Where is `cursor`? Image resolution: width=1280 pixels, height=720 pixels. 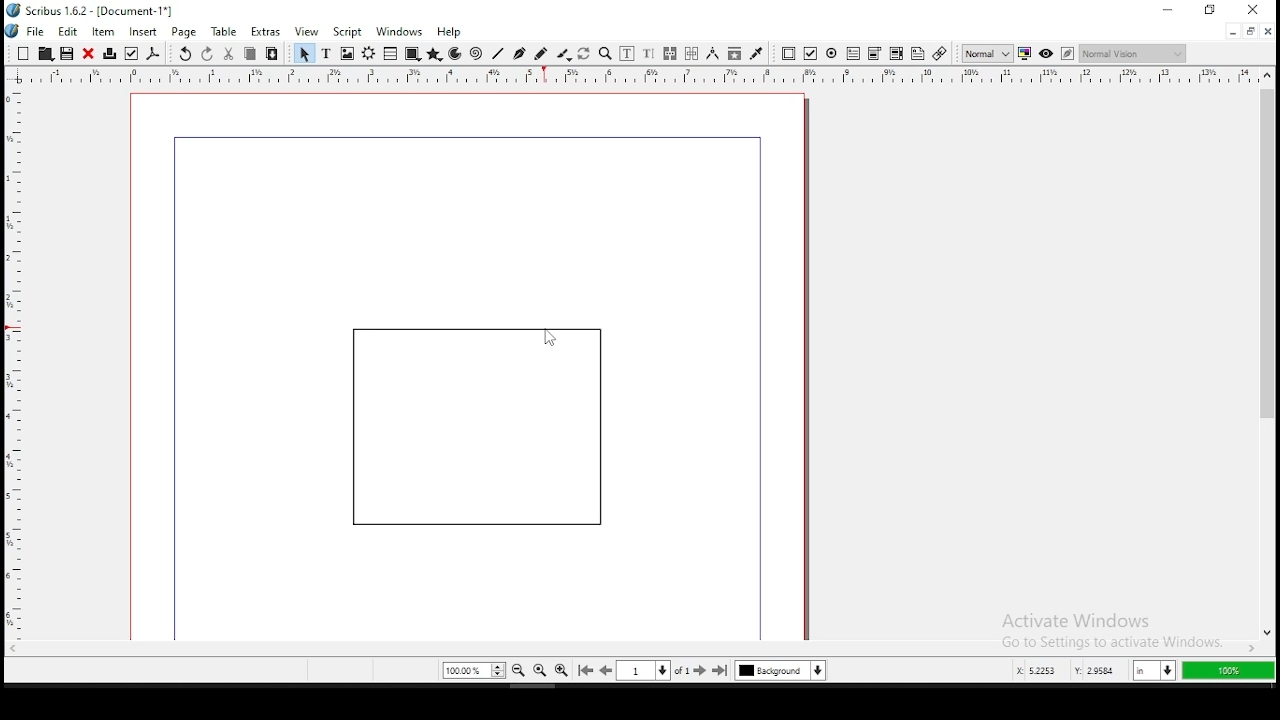 cursor is located at coordinates (548, 330).